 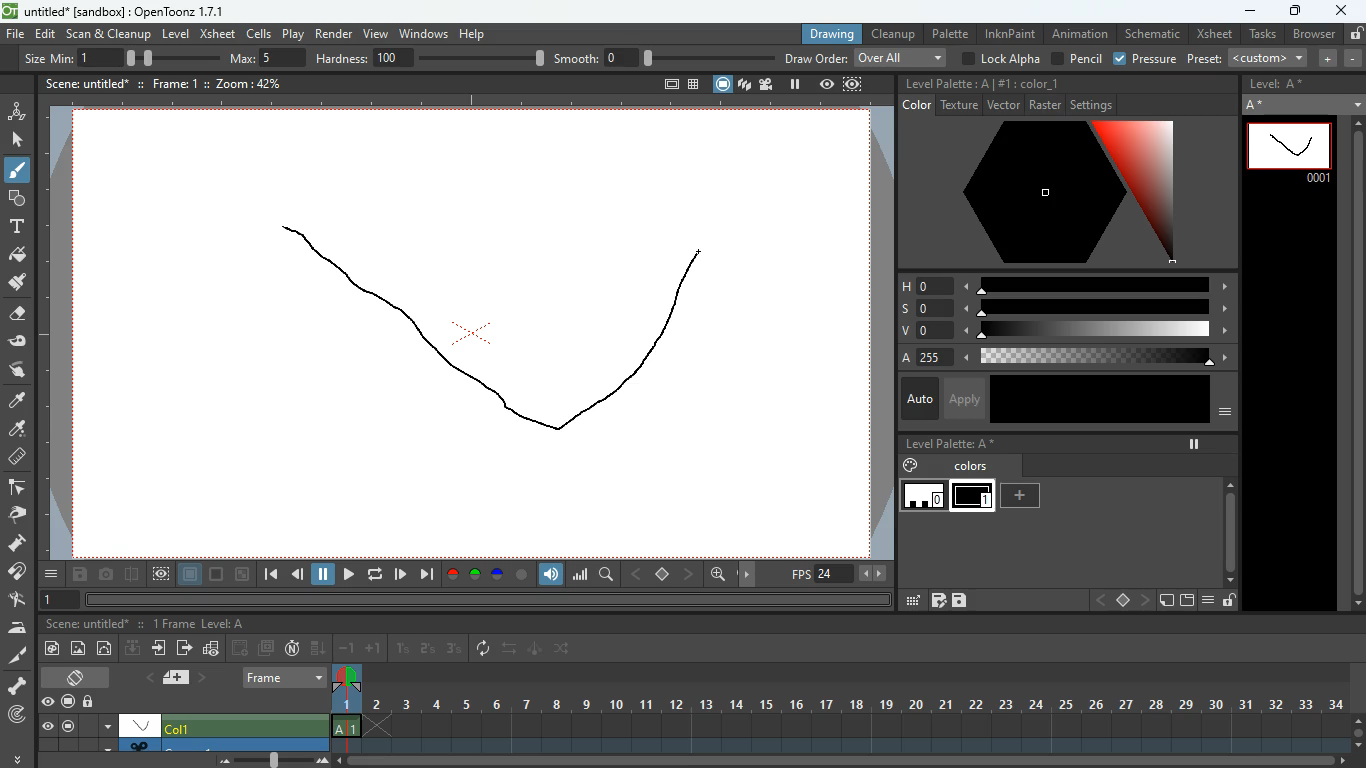 I want to click on more options, so click(x=108, y=725).